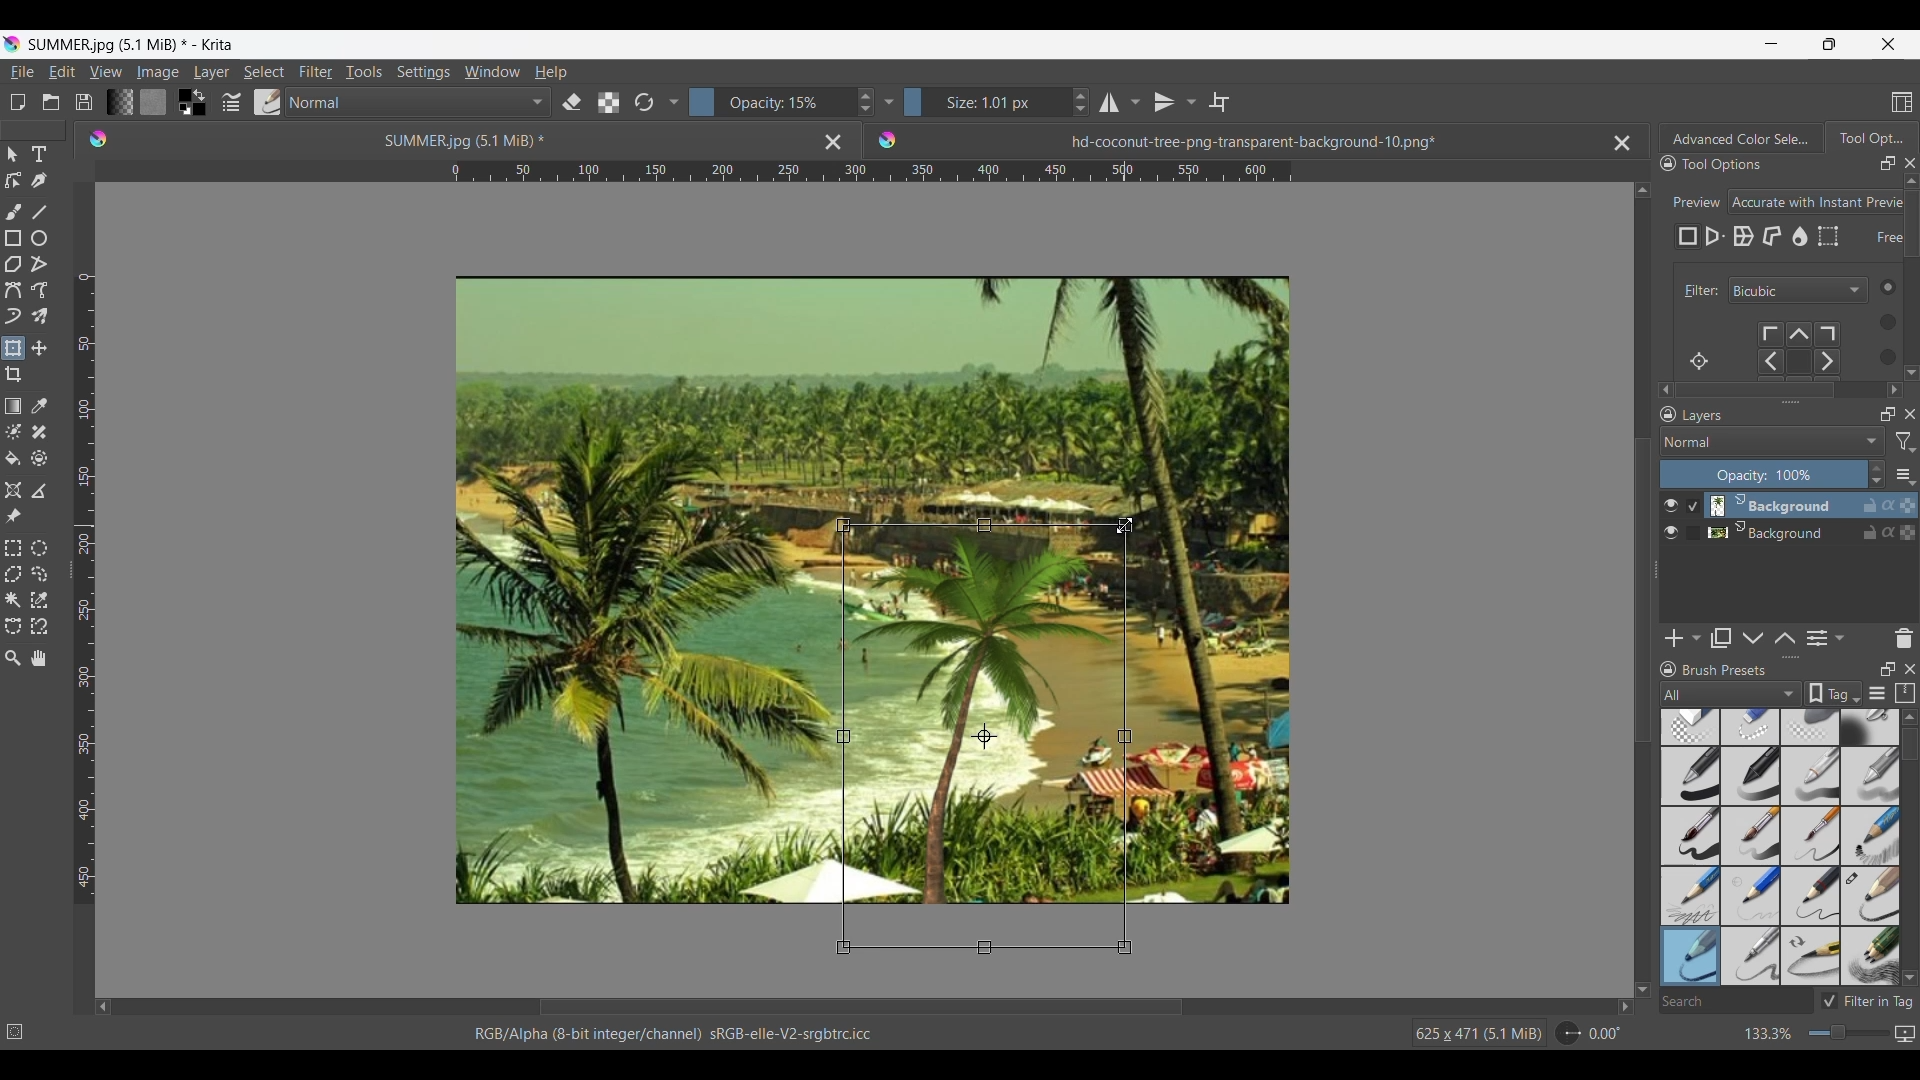 Image resolution: width=1920 pixels, height=1080 pixels. Describe the element at coordinates (1622, 143) in the screenshot. I see `Close tab 2` at that location.